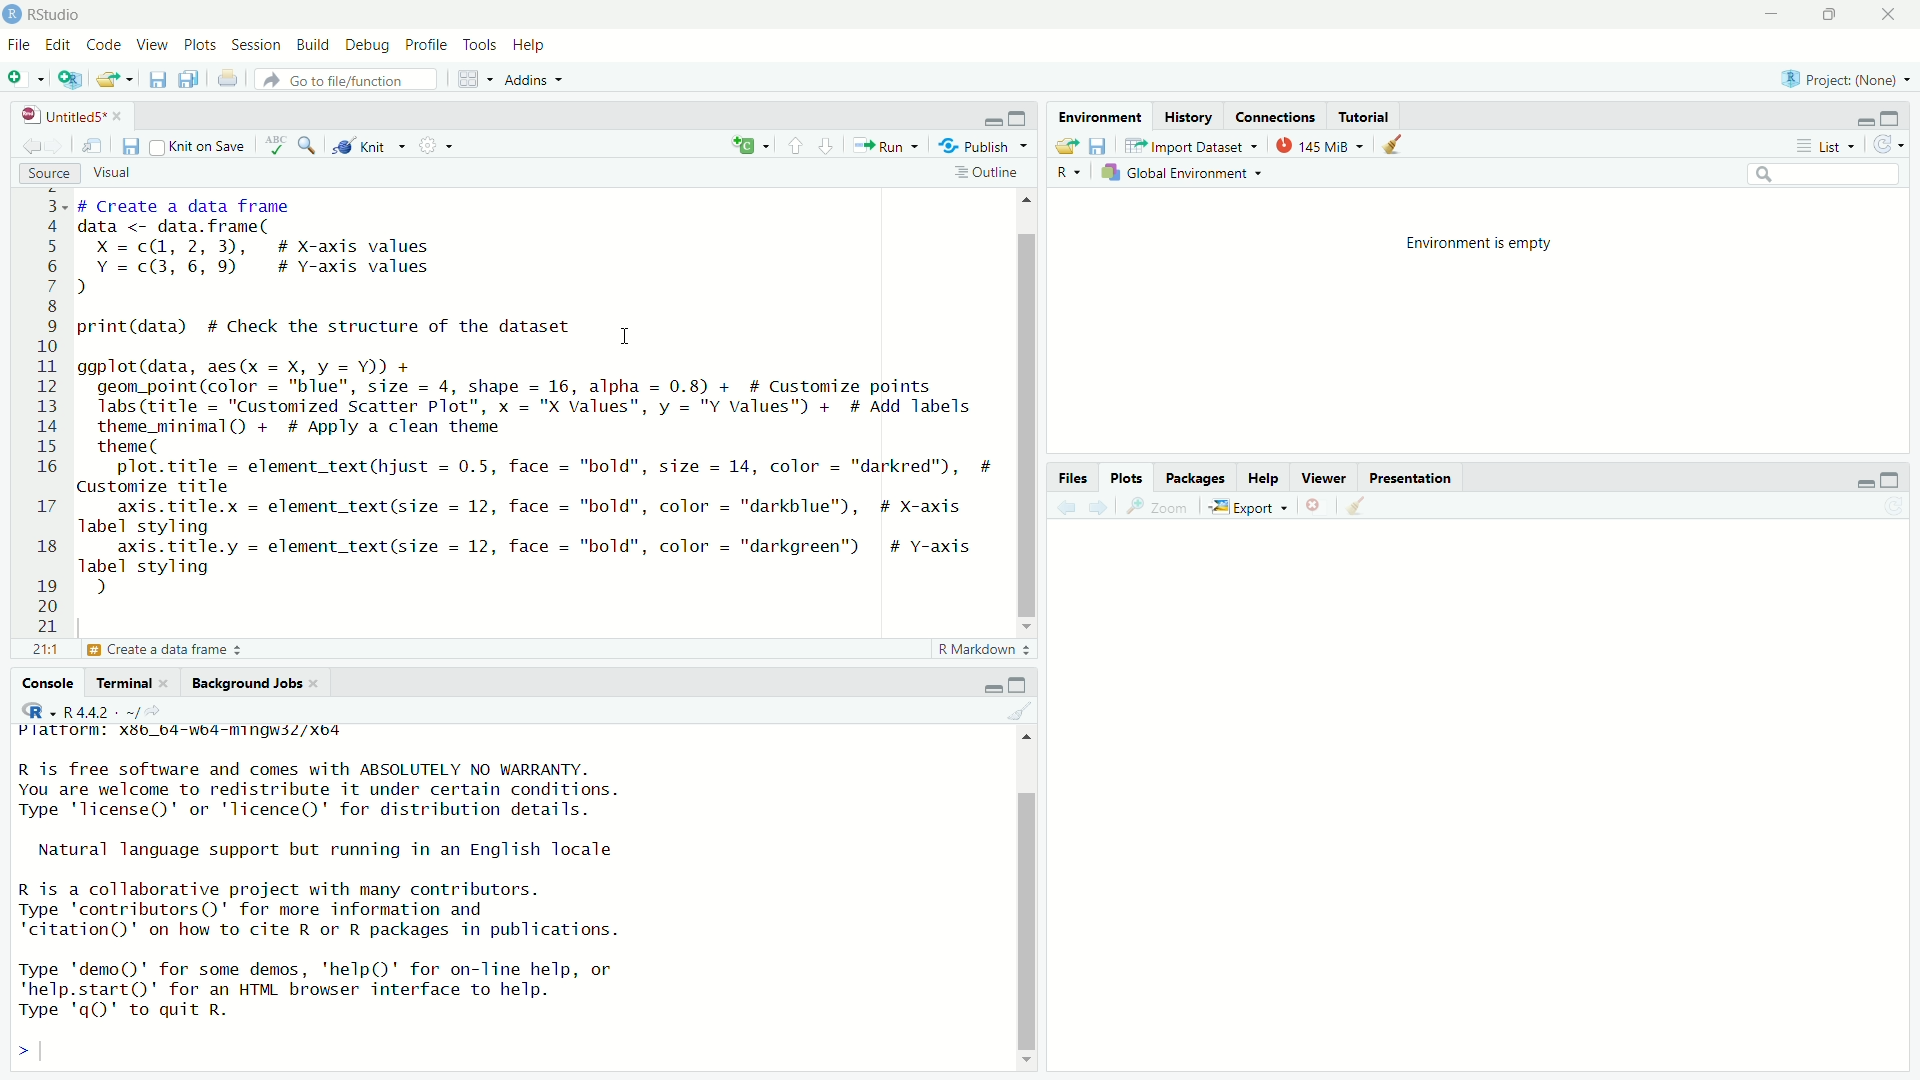  What do you see at coordinates (368, 46) in the screenshot?
I see `Debug` at bounding box center [368, 46].